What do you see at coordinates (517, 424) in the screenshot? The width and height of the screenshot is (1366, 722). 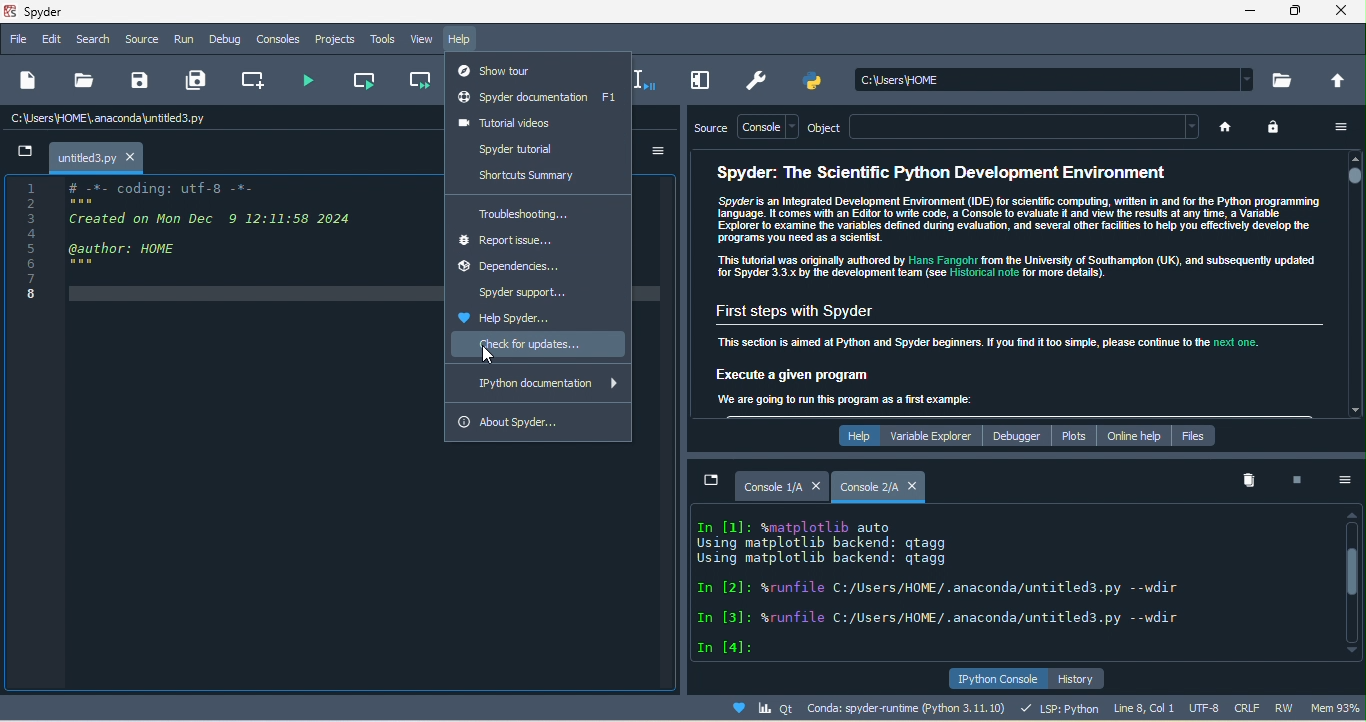 I see `about spyder` at bounding box center [517, 424].